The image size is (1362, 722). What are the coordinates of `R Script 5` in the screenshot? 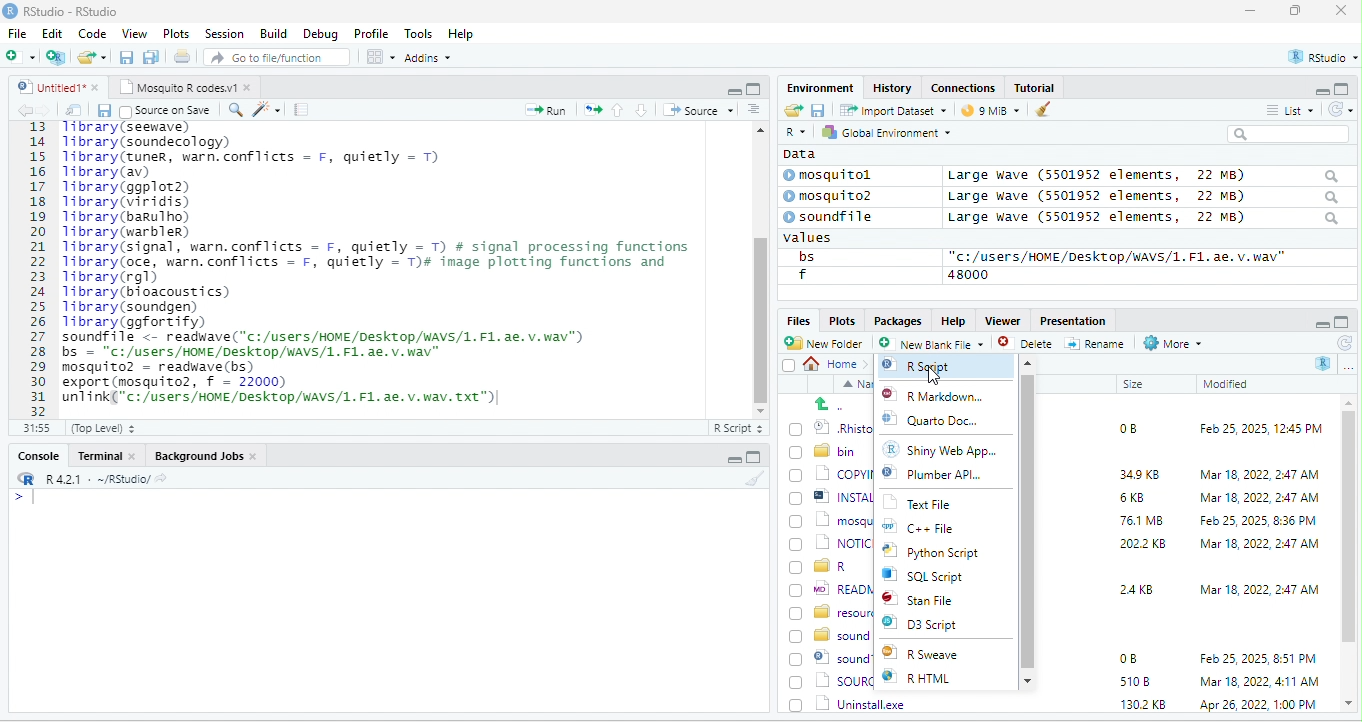 It's located at (739, 428).